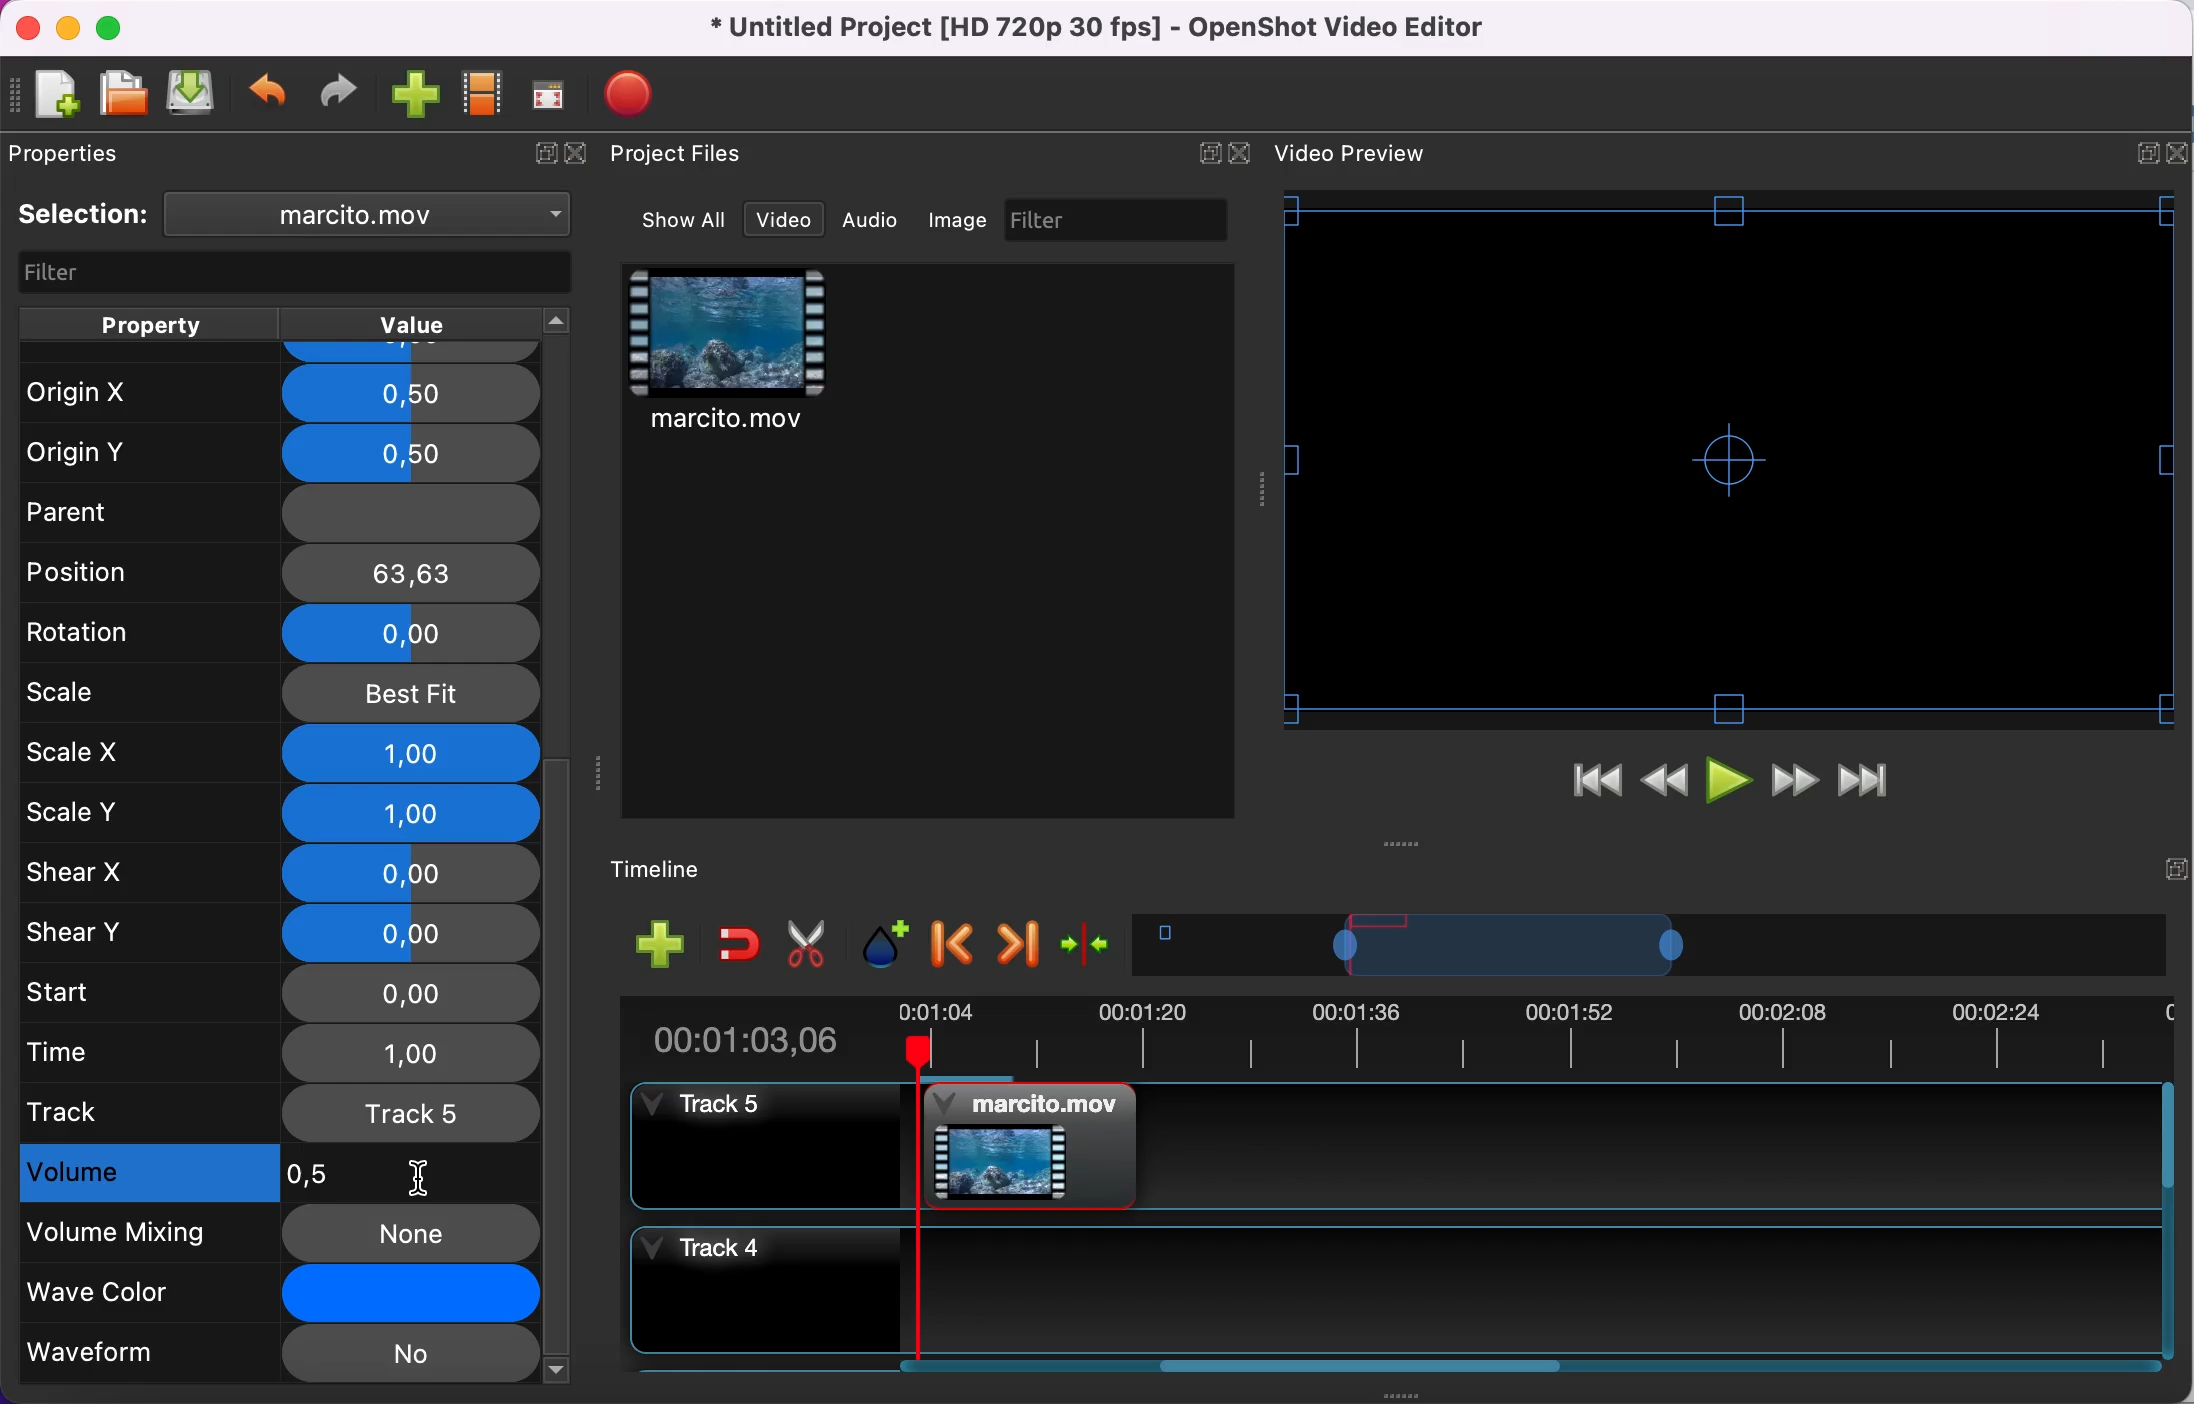 The image size is (2194, 1404). Describe the element at coordinates (1090, 942) in the screenshot. I see `center the timeline` at that location.